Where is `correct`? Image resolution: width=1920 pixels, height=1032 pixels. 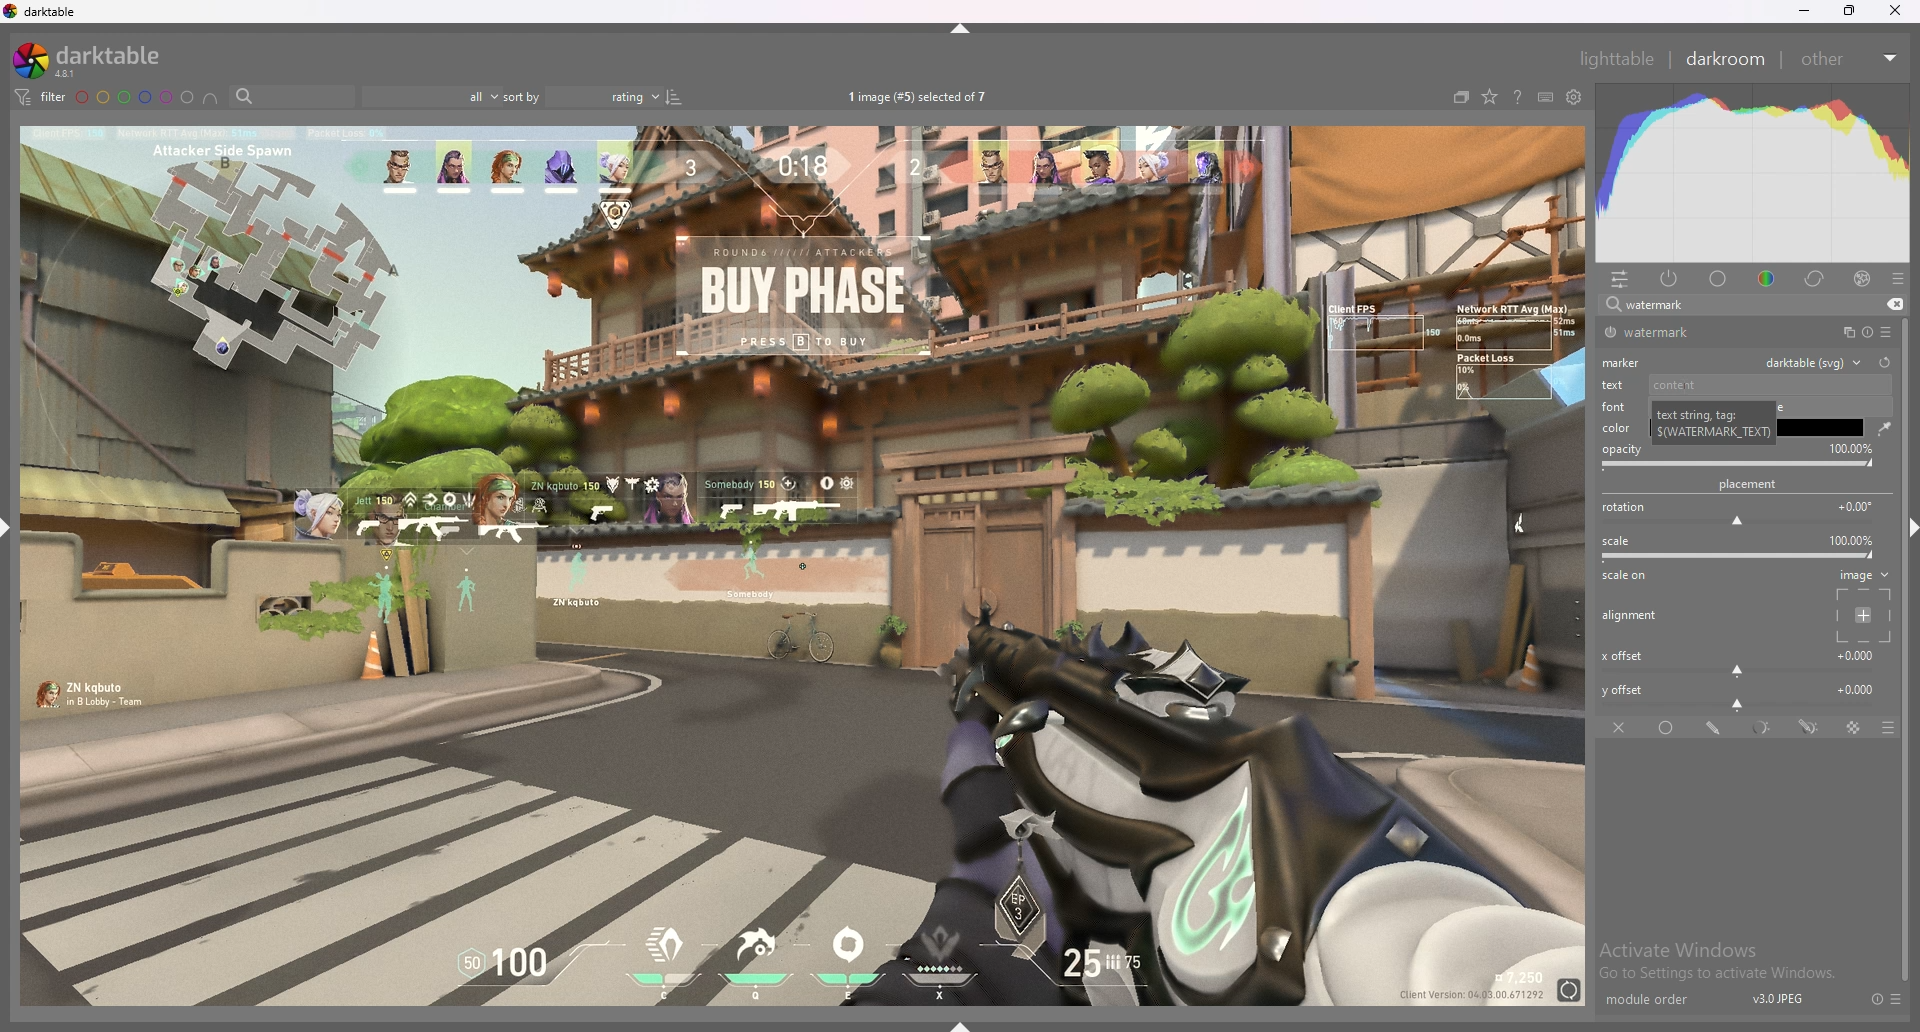 correct is located at coordinates (1816, 278).